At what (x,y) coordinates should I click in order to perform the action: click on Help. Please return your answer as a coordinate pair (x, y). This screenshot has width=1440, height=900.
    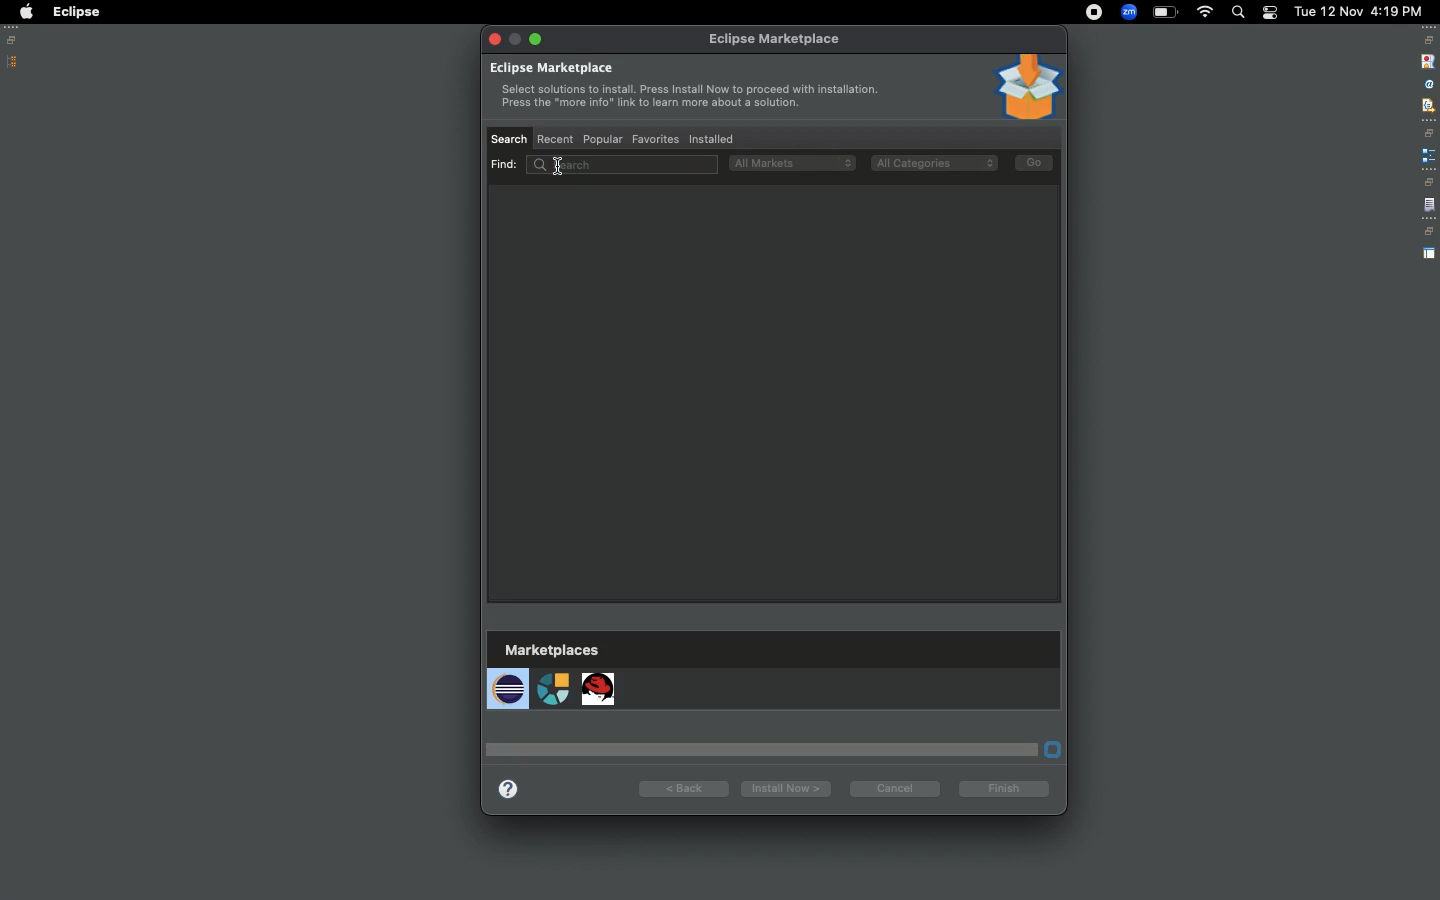
    Looking at the image, I should click on (508, 787).